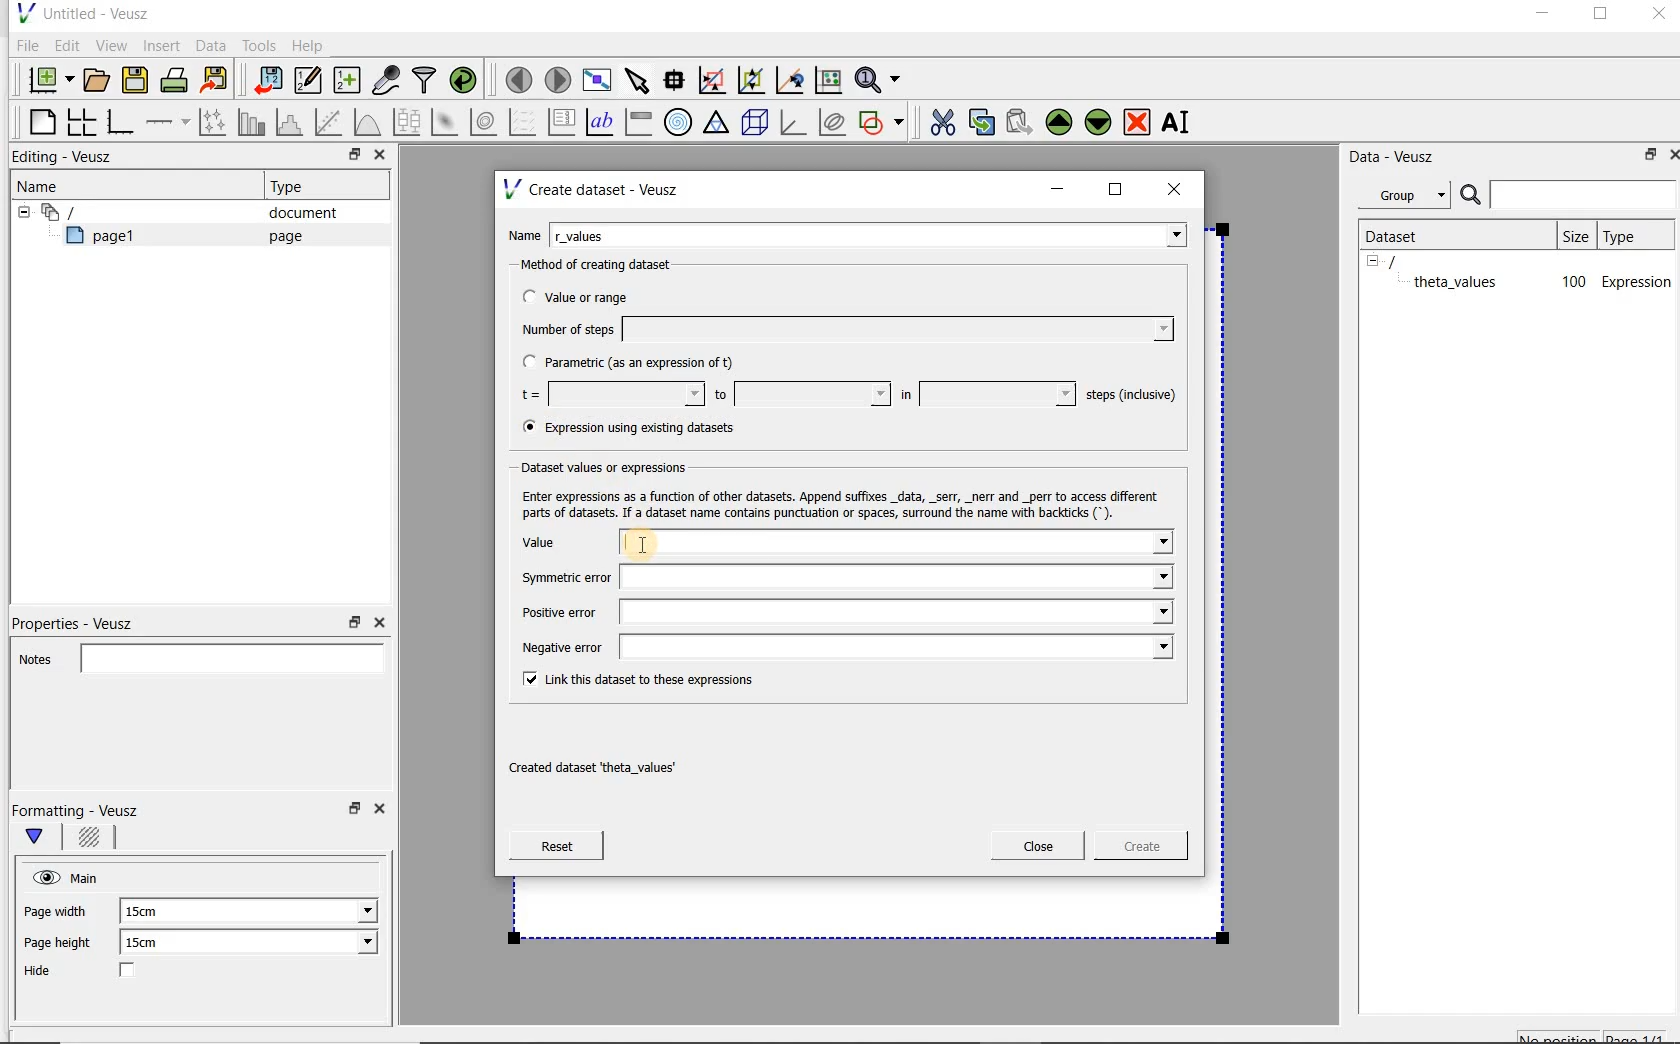  What do you see at coordinates (214, 121) in the screenshot?
I see `Plot points with lines and error bars` at bounding box center [214, 121].